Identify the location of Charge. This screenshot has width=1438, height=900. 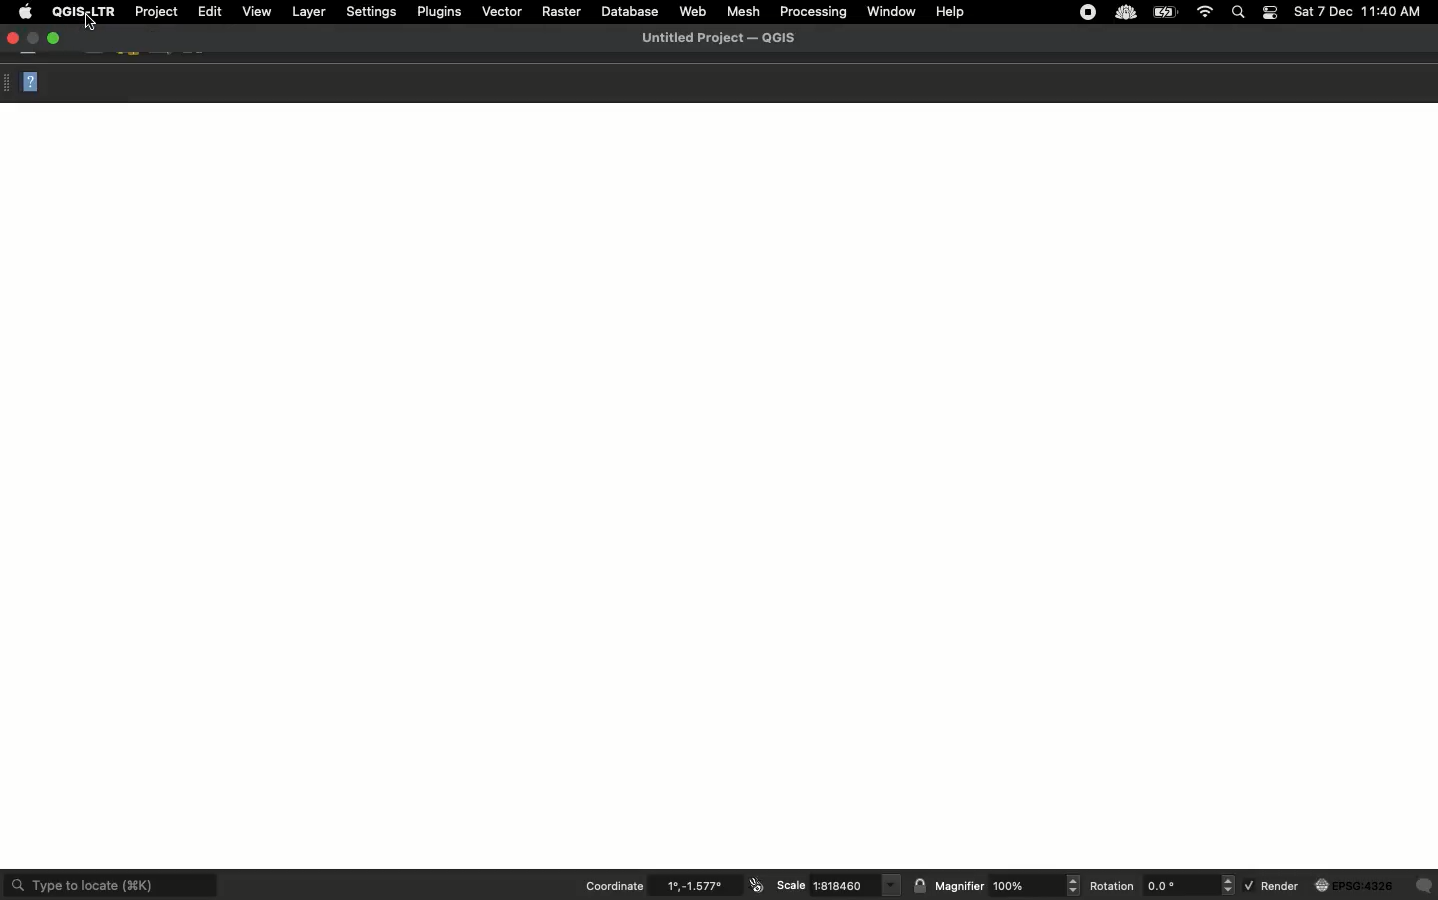
(1168, 13).